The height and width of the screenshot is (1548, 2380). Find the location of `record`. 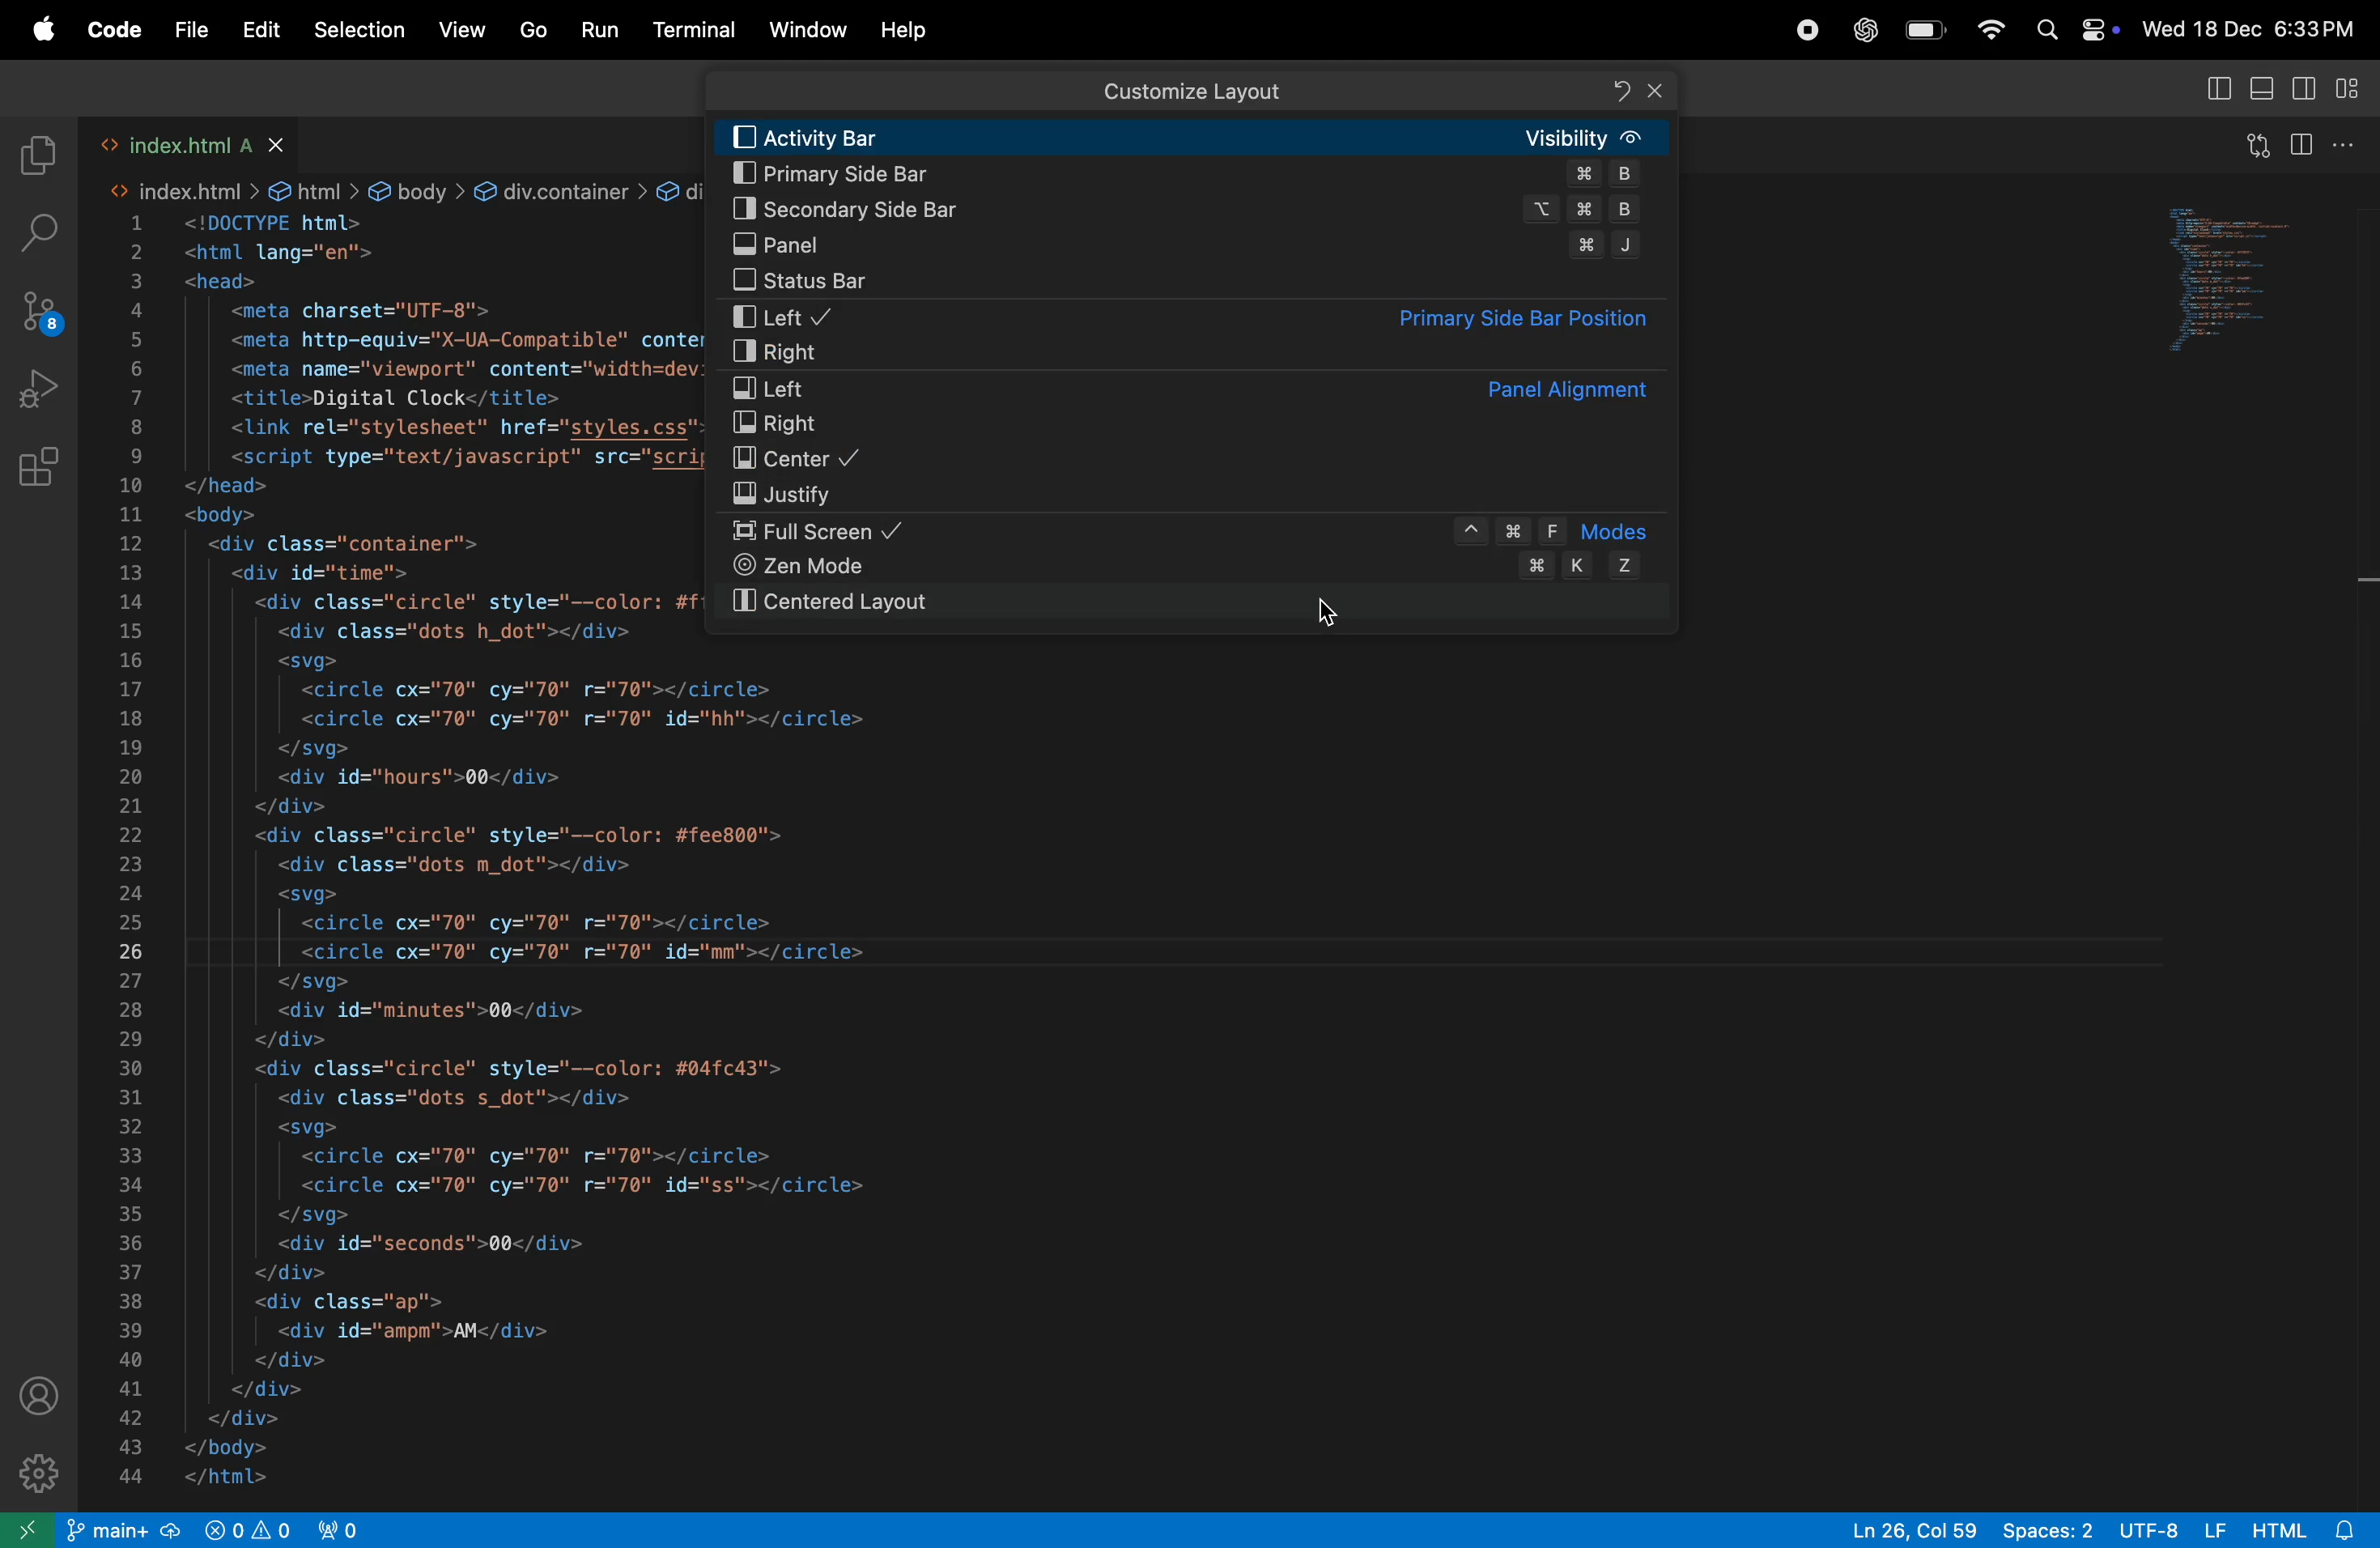

record is located at coordinates (1796, 31).